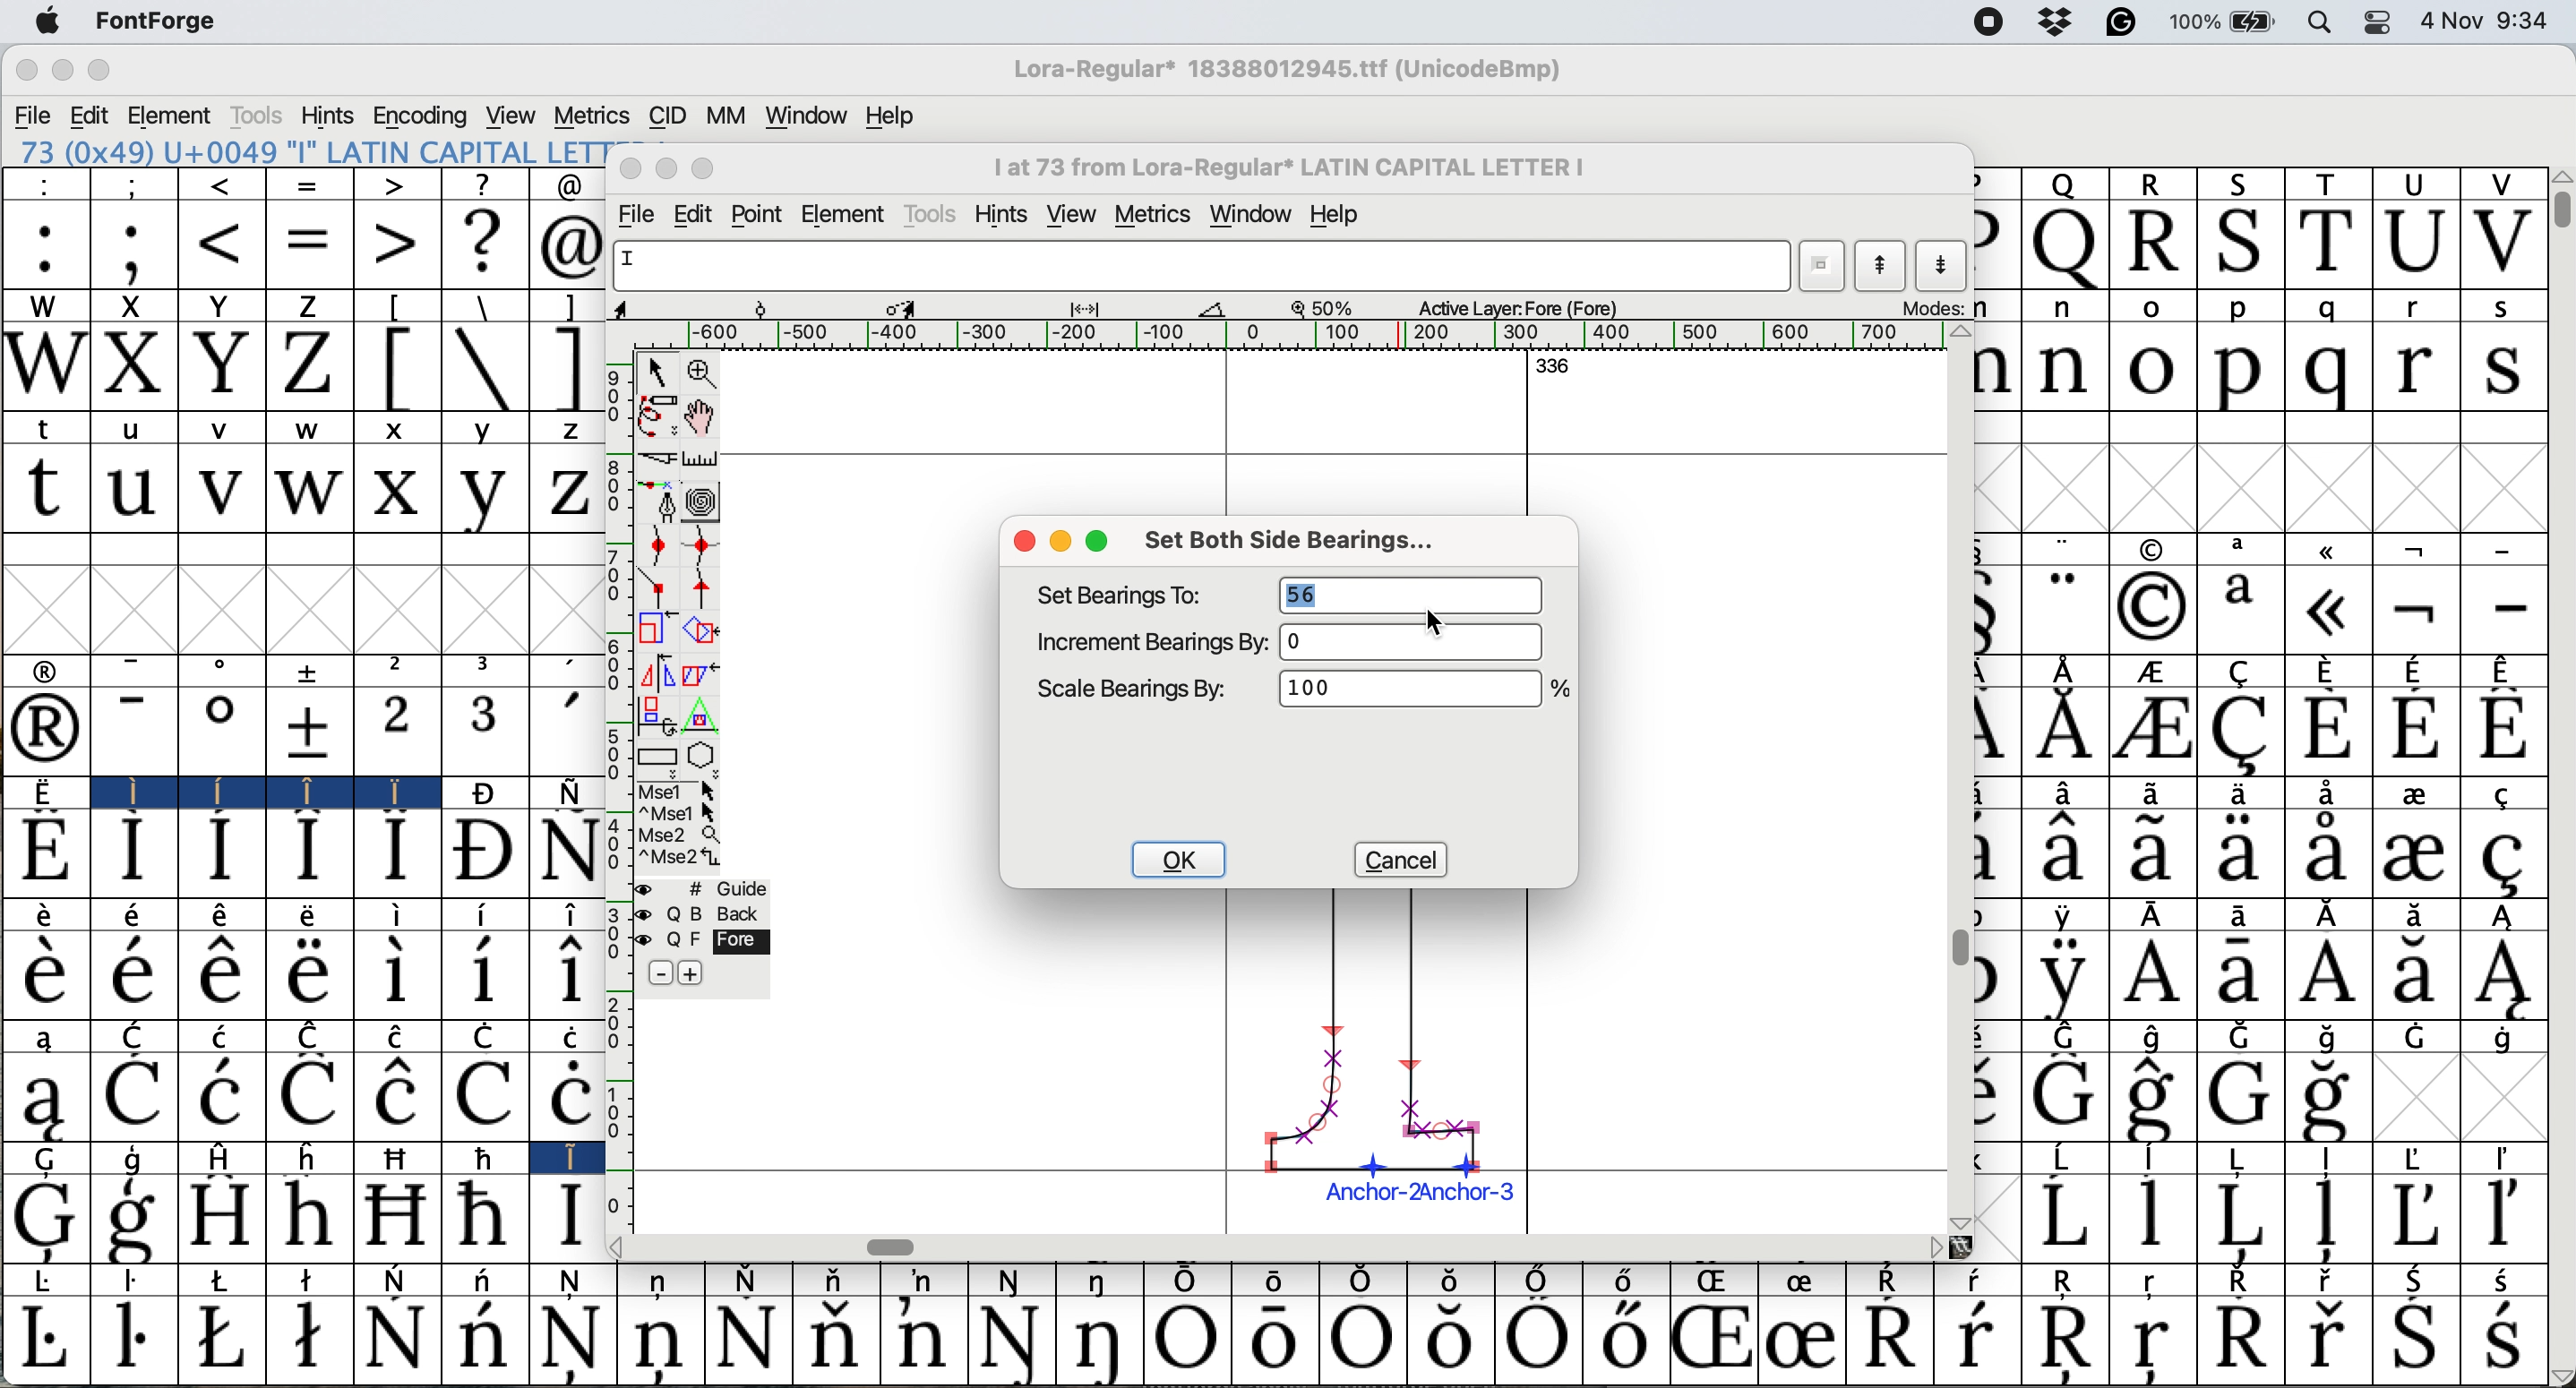 This screenshot has height=1388, width=2576. I want to click on Symbol, so click(2153, 732).